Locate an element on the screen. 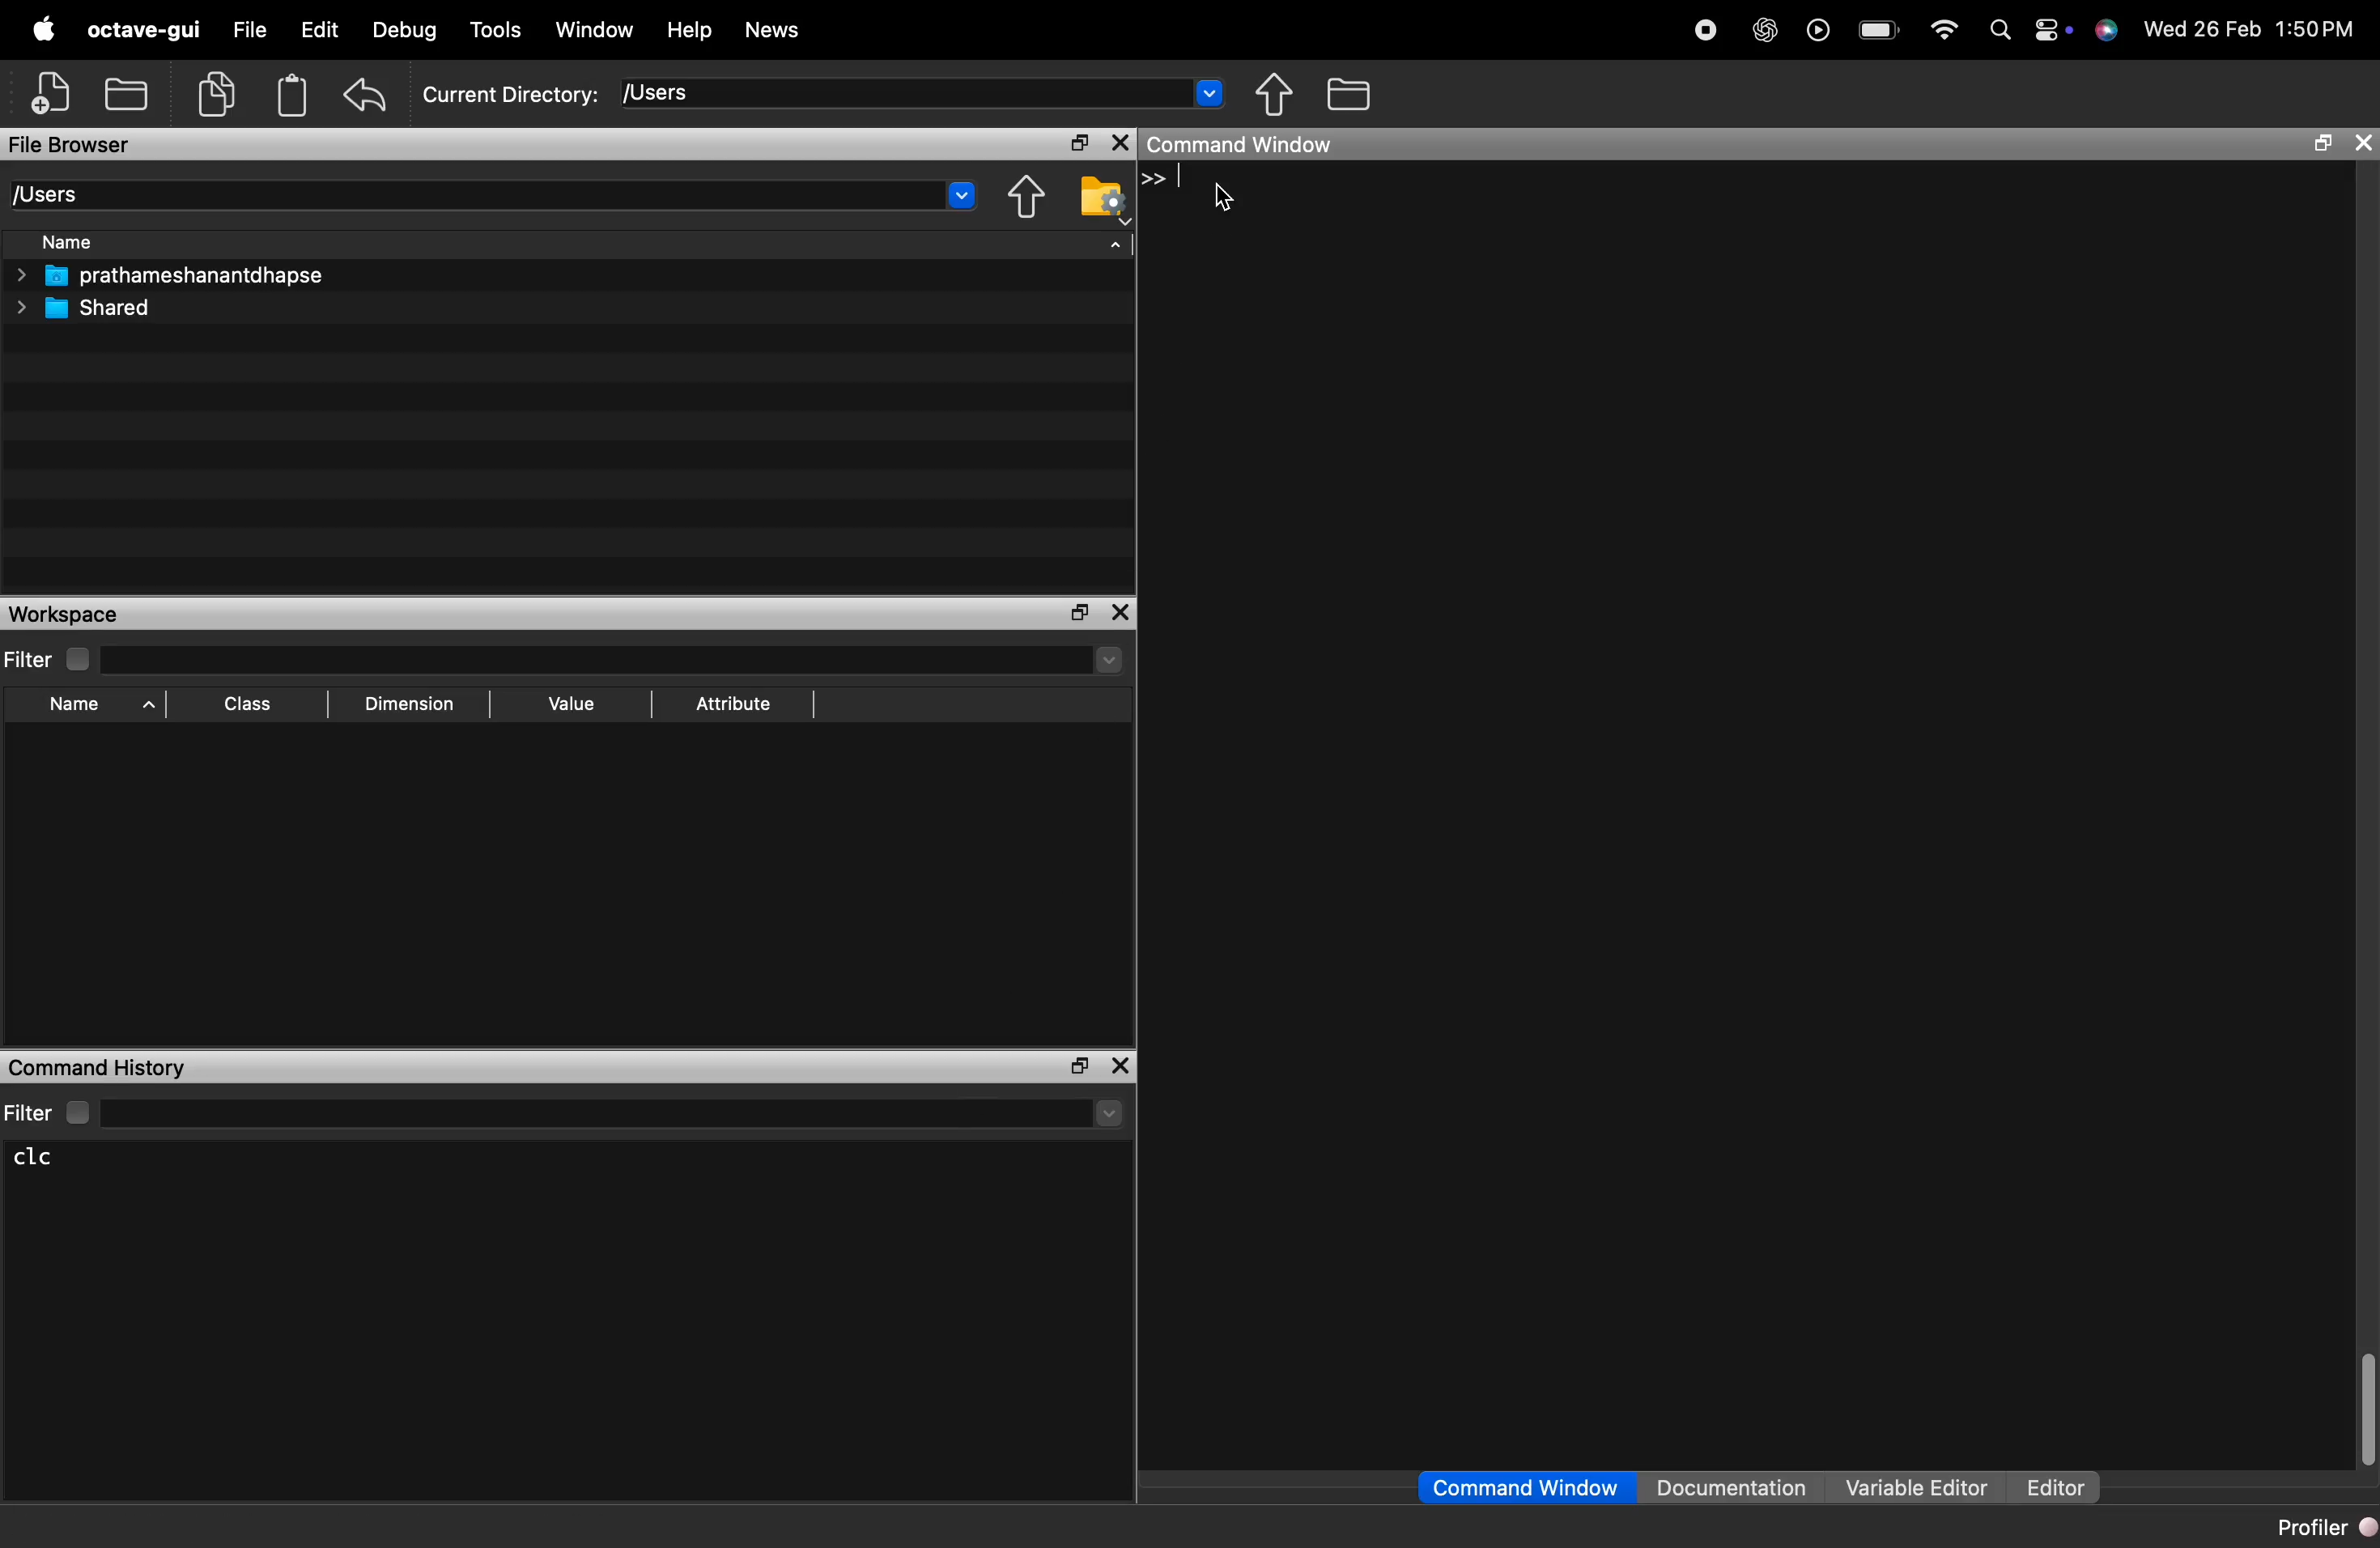 Image resolution: width=2380 pixels, height=1548 pixels. Window is located at coordinates (596, 30).